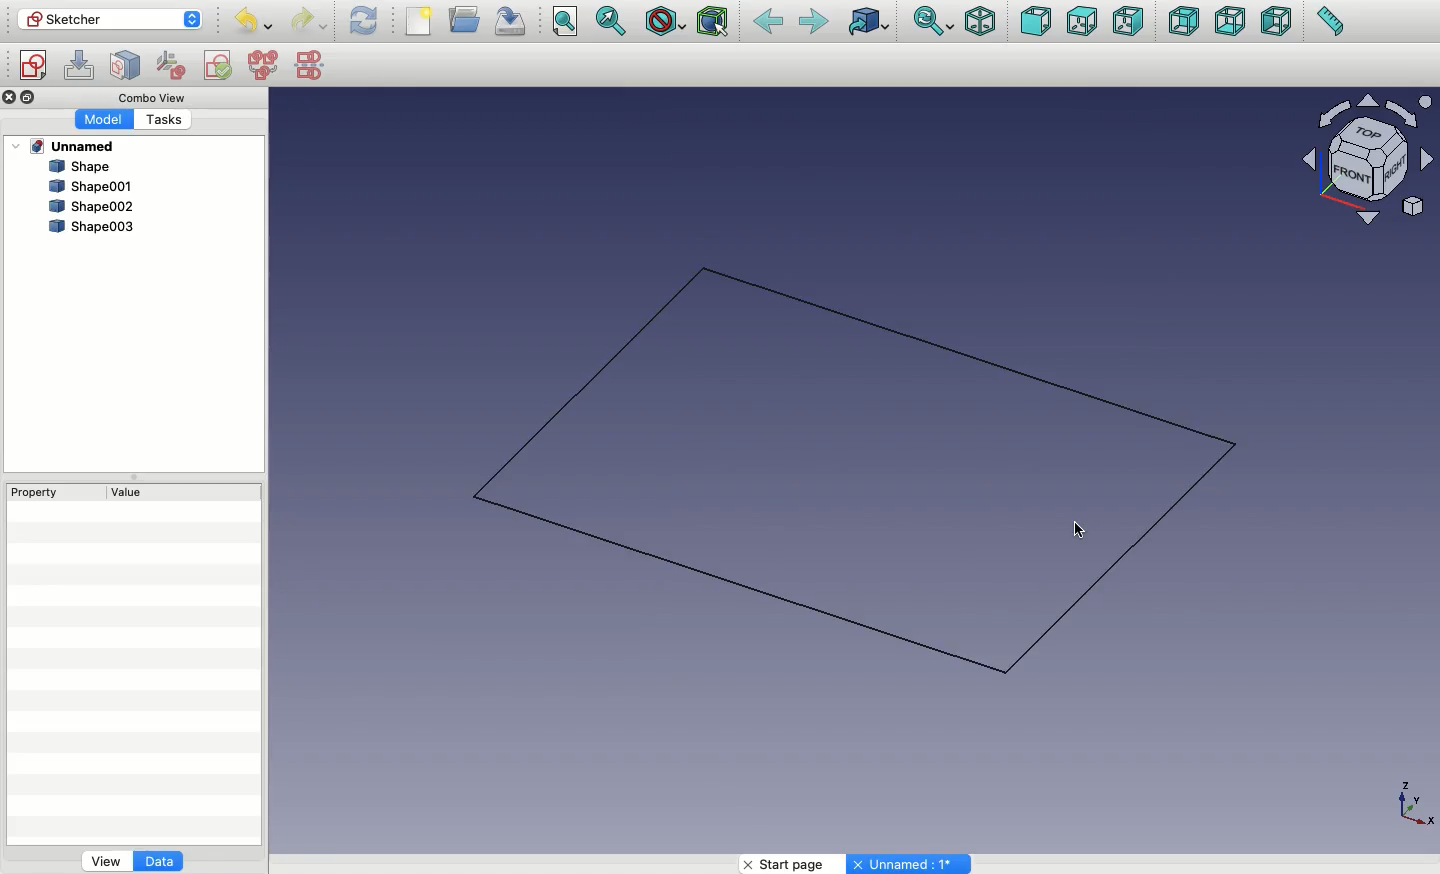 The image size is (1440, 874). I want to click on Edit sketch, so click(80, 63).